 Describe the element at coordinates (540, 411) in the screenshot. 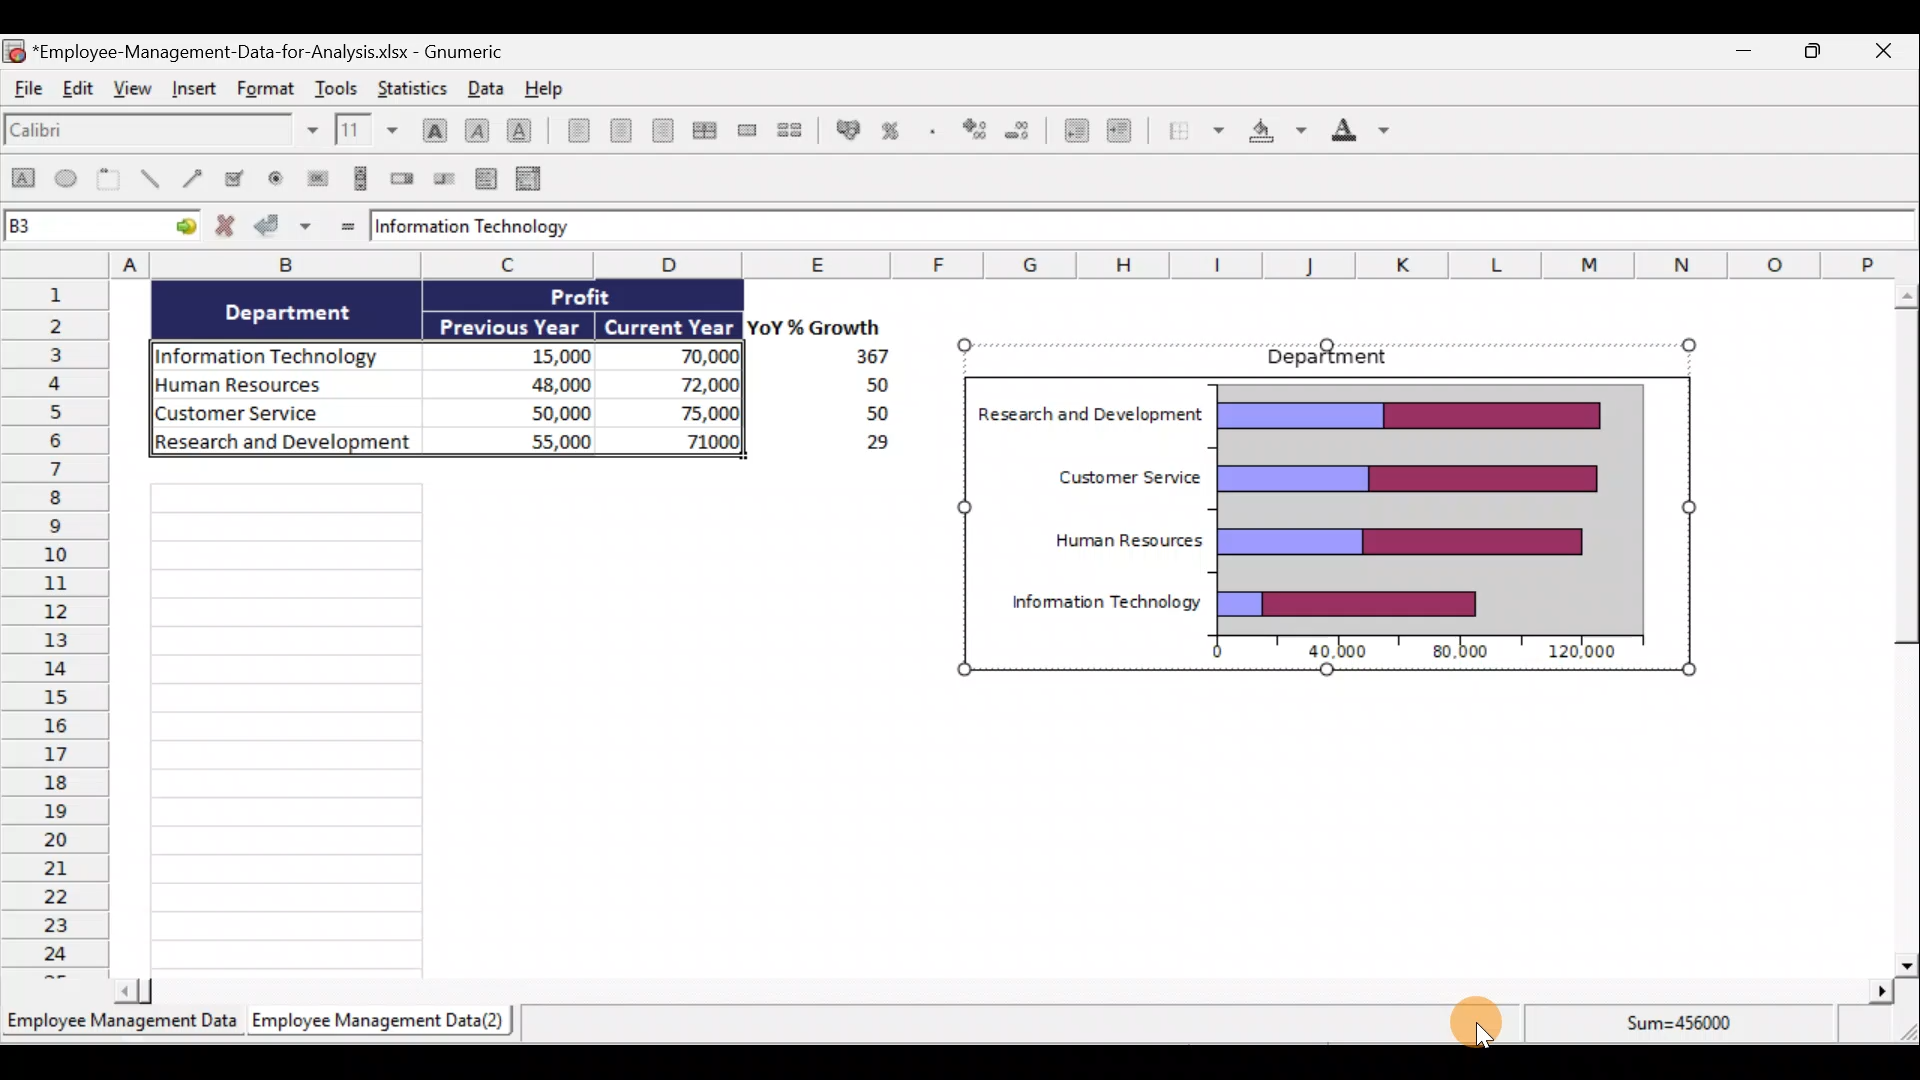

I see `50,000` at that location.